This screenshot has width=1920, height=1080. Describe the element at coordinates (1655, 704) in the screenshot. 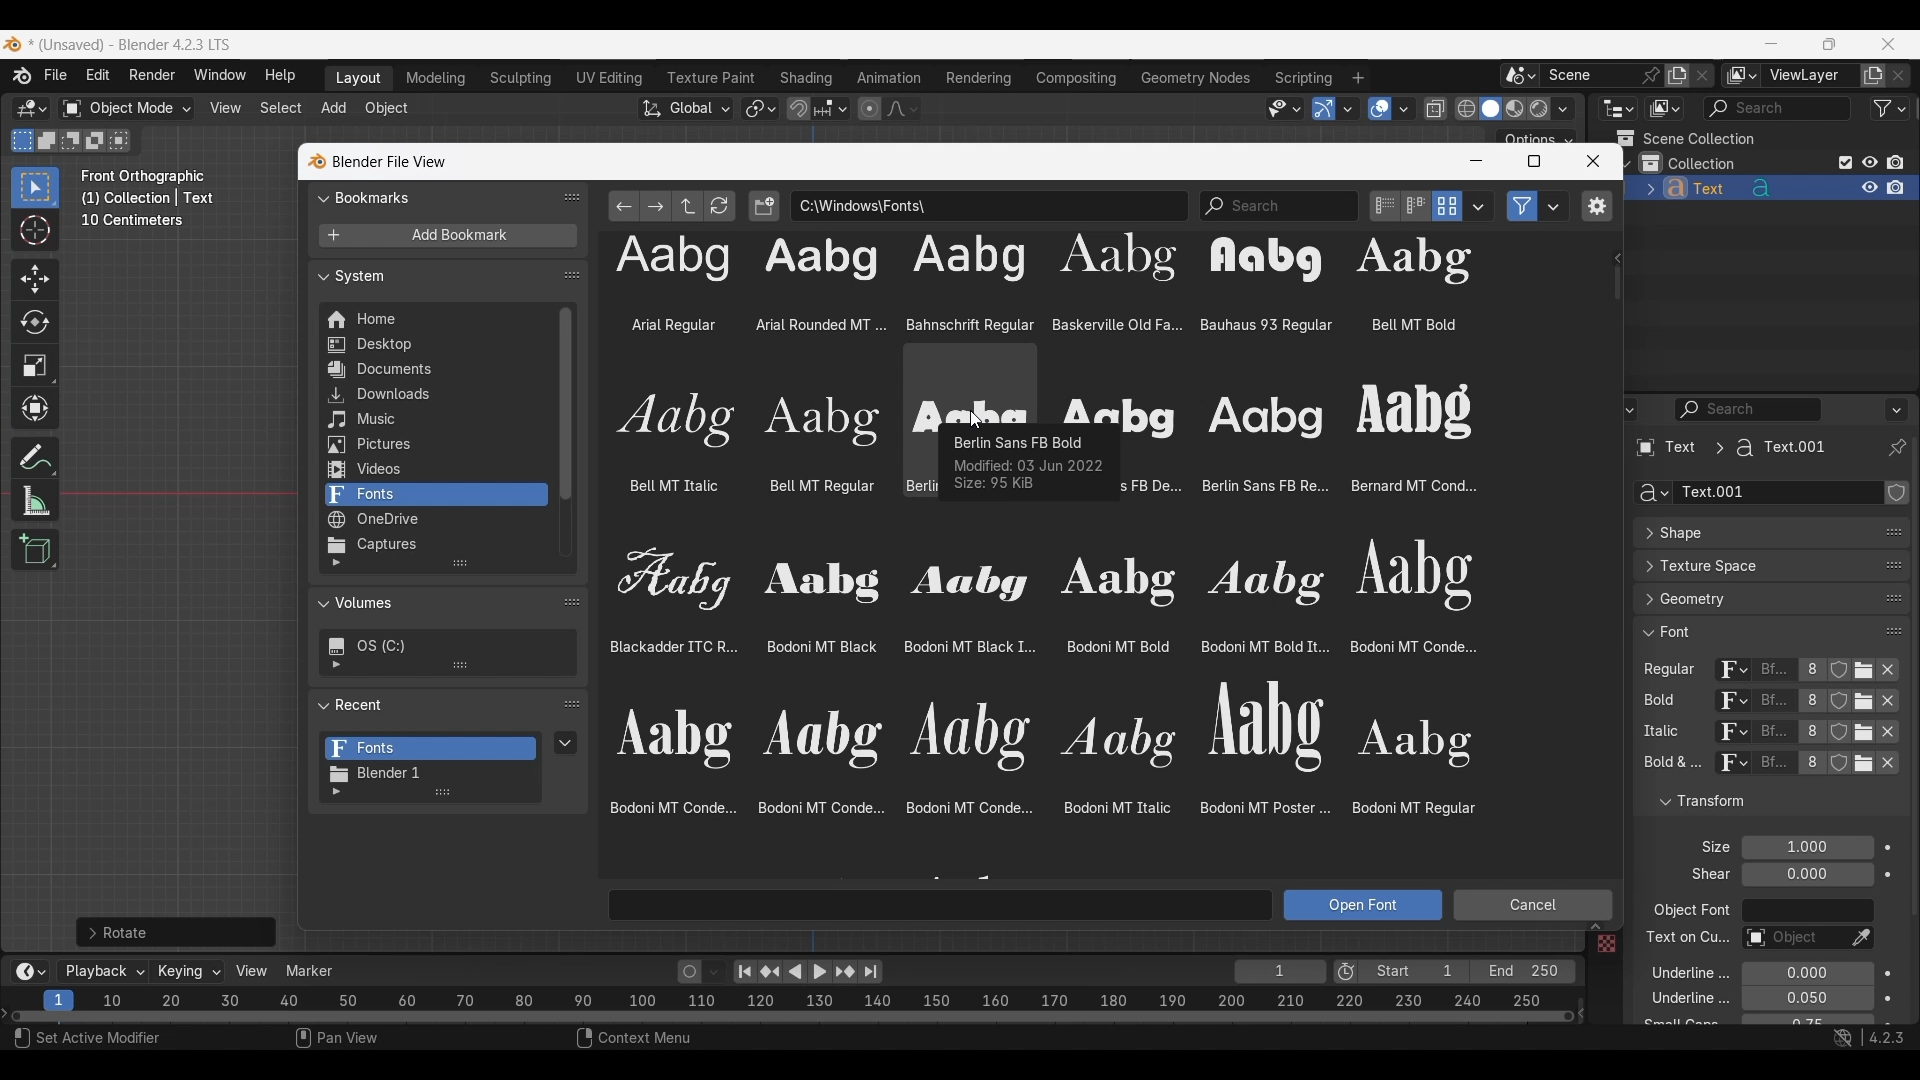

I see `bold` at that location.